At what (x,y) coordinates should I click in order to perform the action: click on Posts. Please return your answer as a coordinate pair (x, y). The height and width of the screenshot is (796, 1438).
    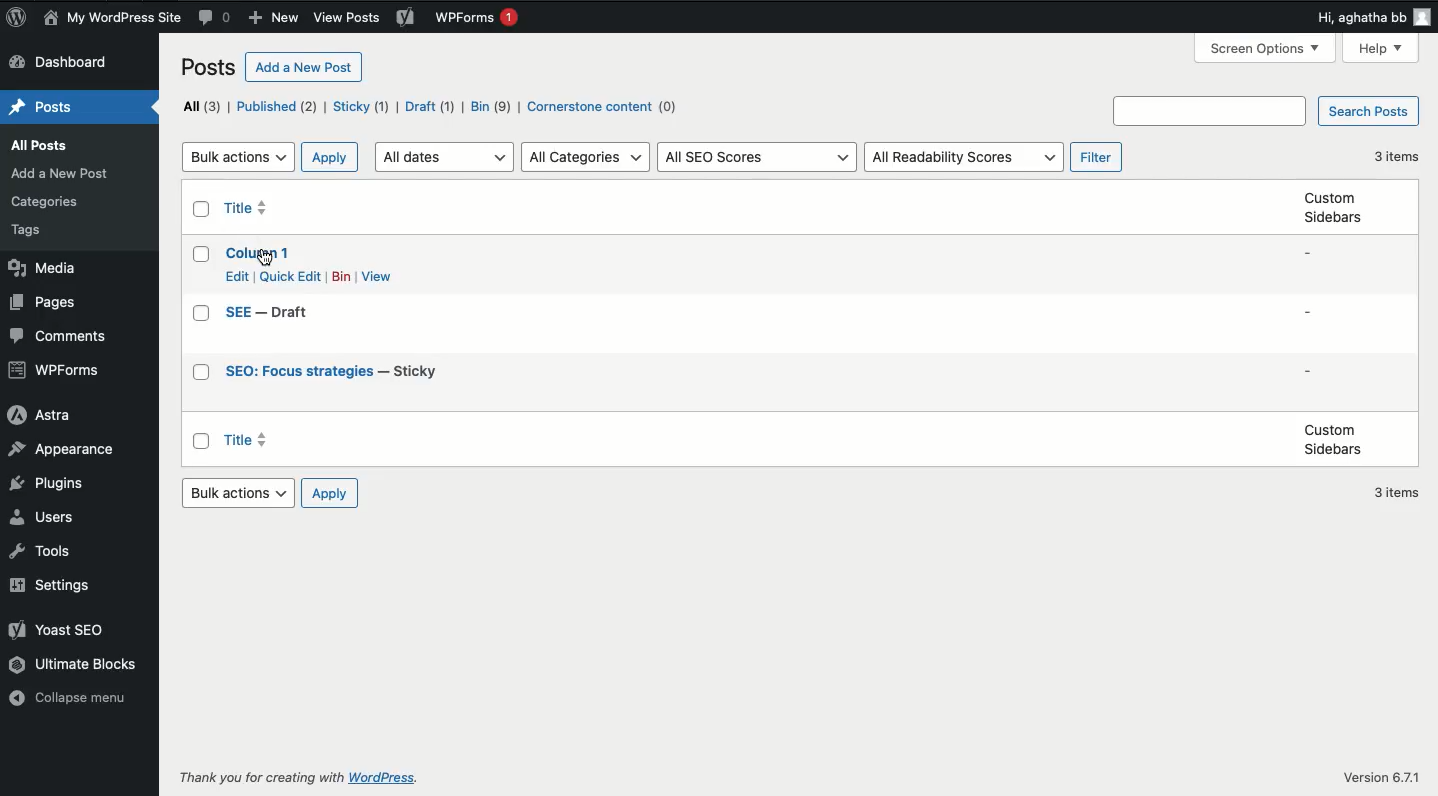
    Looking at the image, I should click on (43, 107).